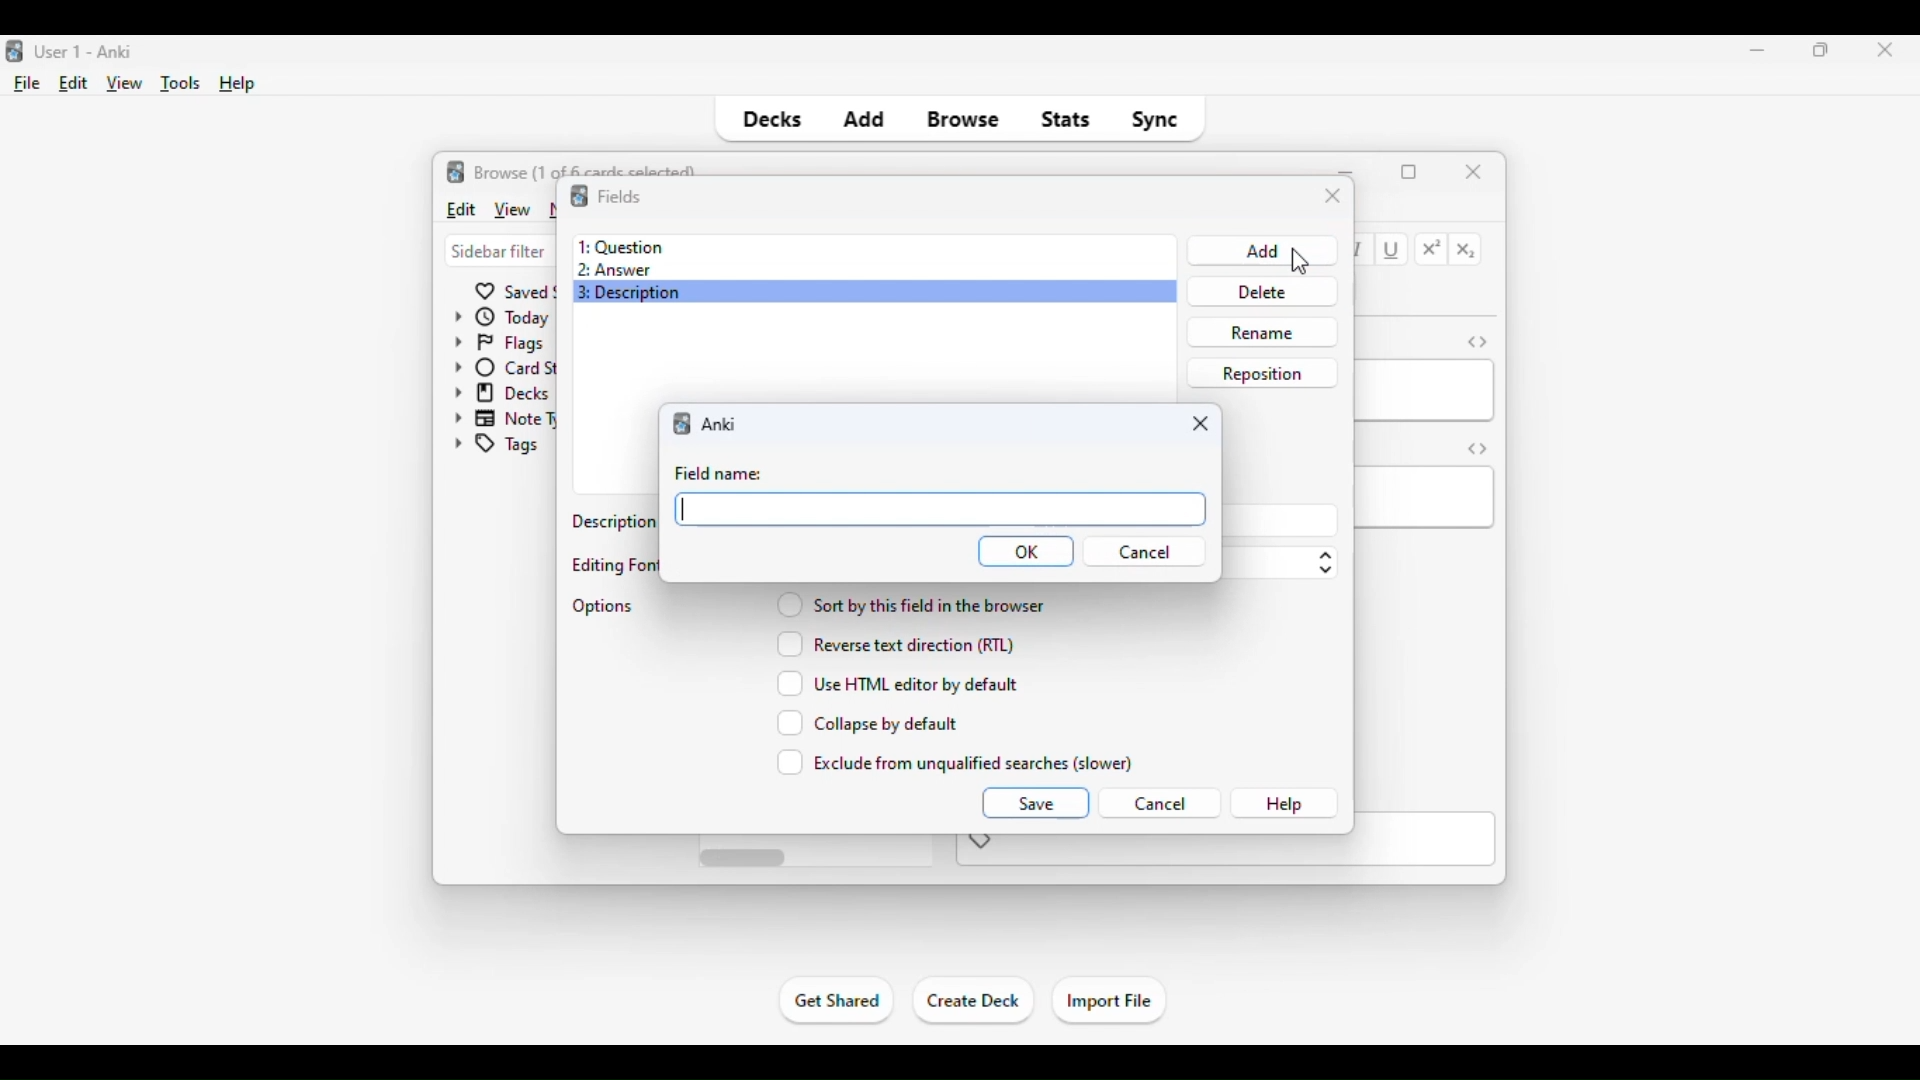 This screenshot has width=1920, height=1080. What do you see at coordinates (1034, 802) in the screenshot?
I see `save` at bounding box center [1034, 802].